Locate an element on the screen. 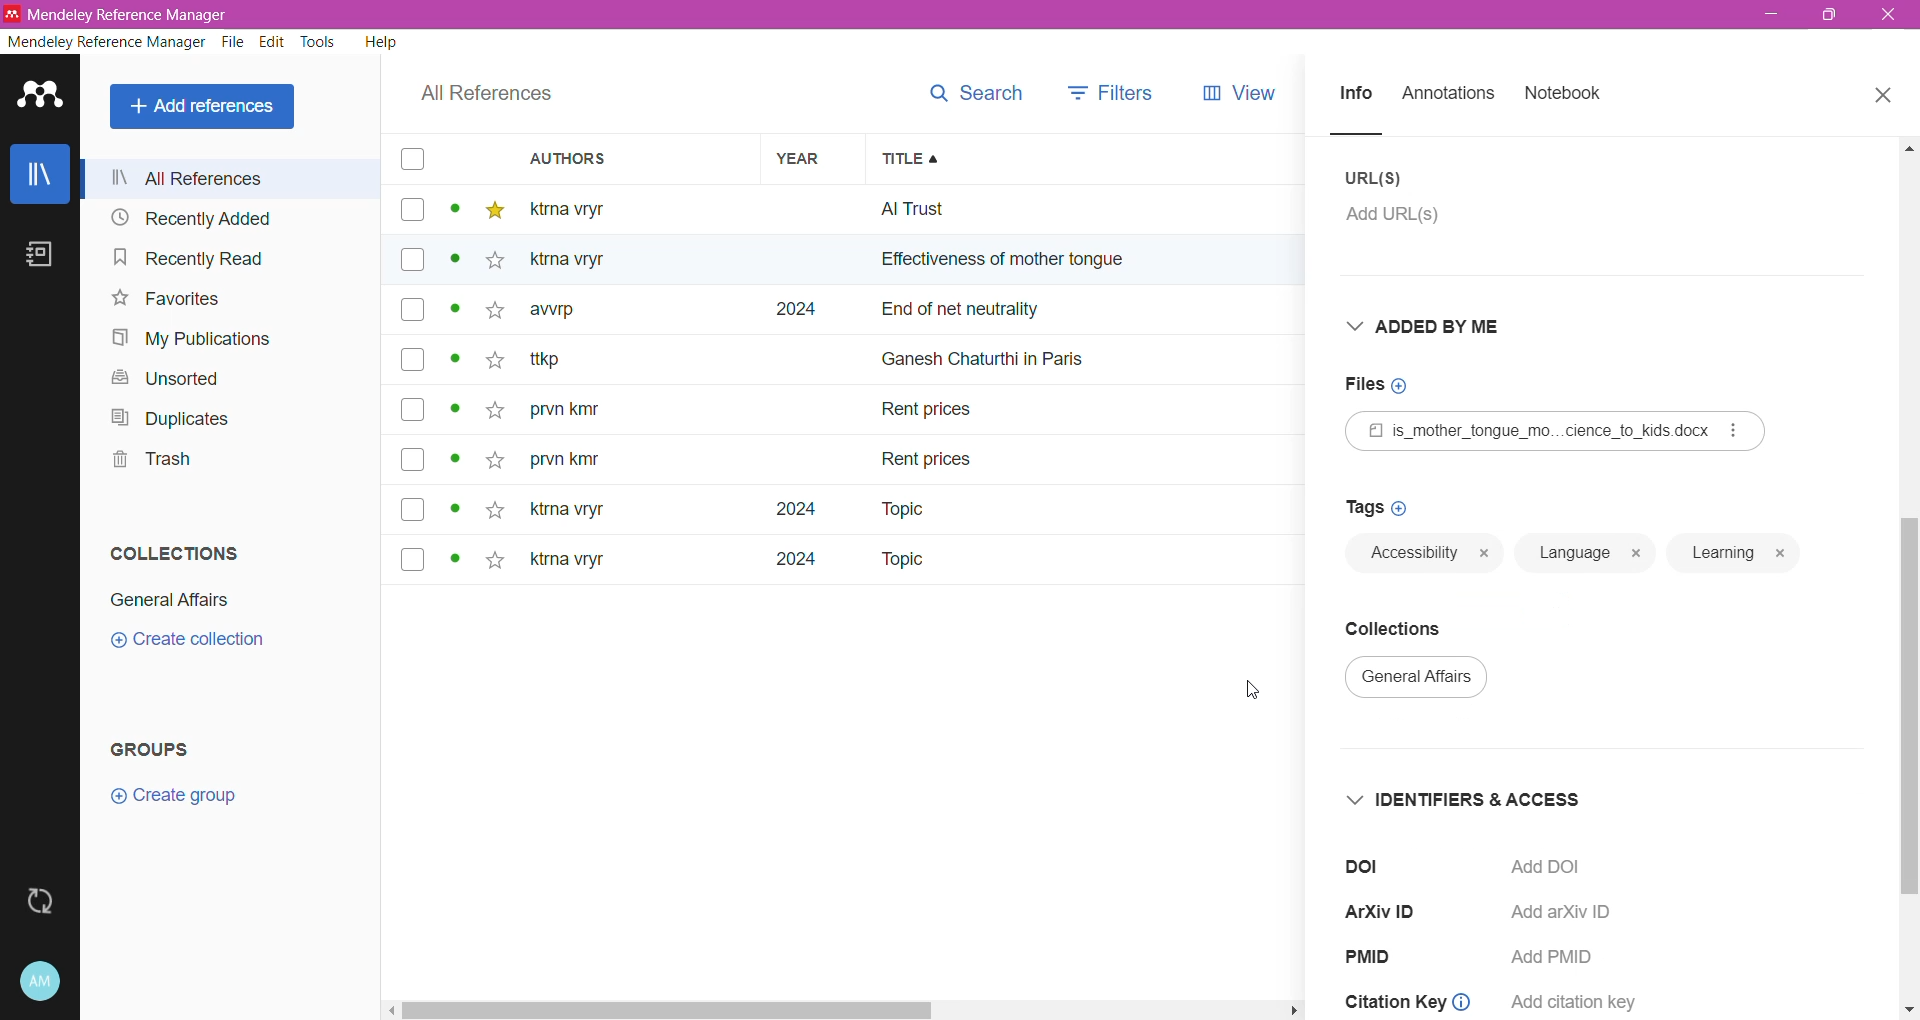 The height and width of the screenshot is (1020, 1920). Added By Me is located at coordinates (1437, 326).